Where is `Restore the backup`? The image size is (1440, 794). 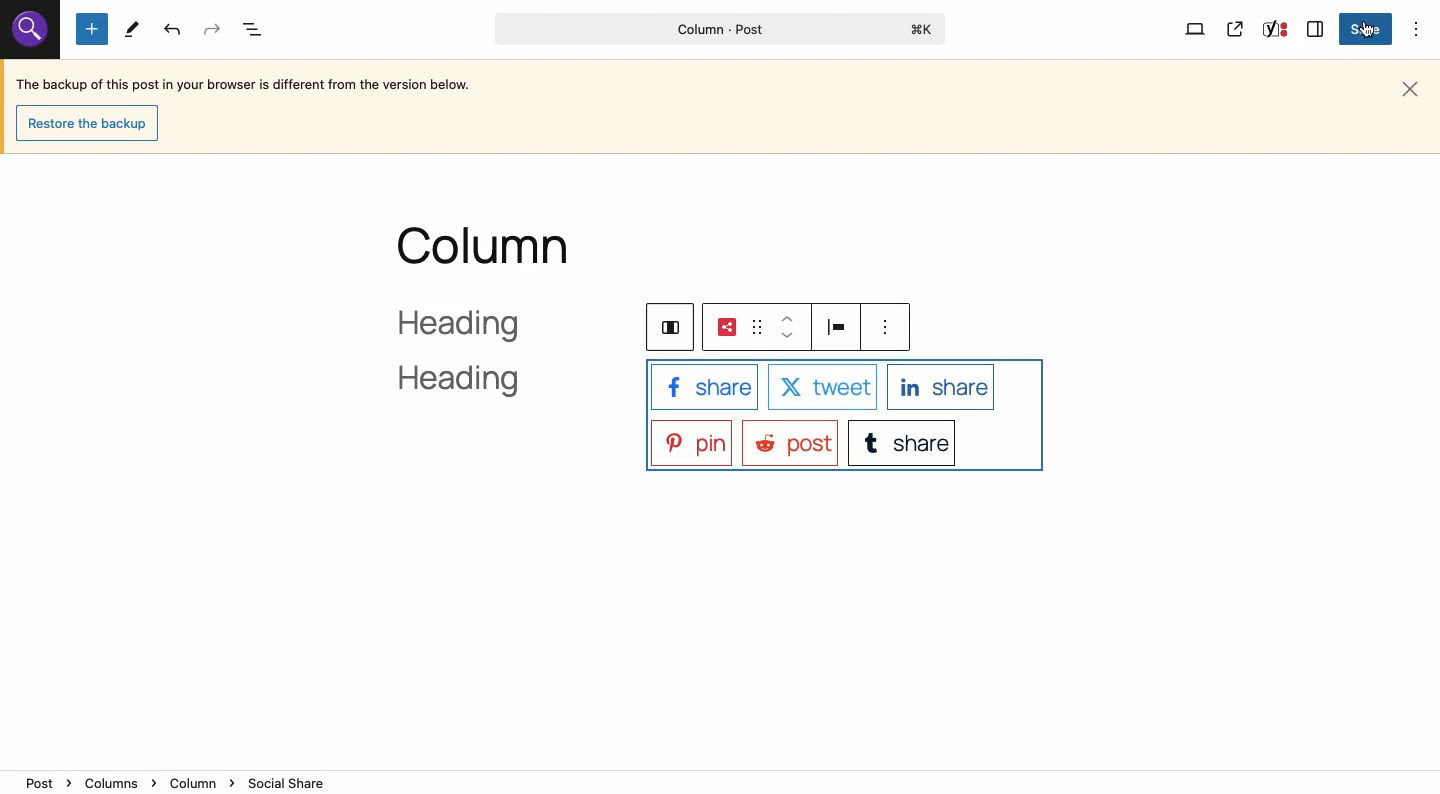
Restore the backup is located at coordinates (92, 124).